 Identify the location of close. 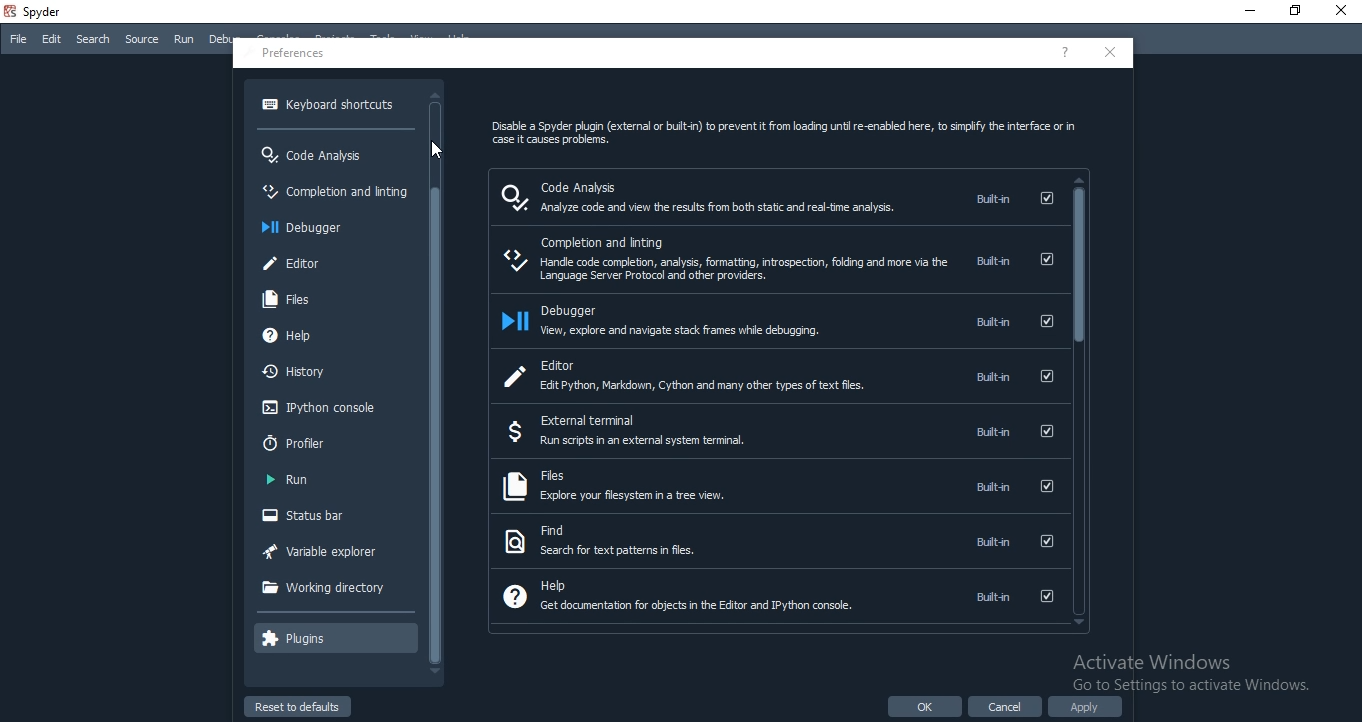
(1113, 53).